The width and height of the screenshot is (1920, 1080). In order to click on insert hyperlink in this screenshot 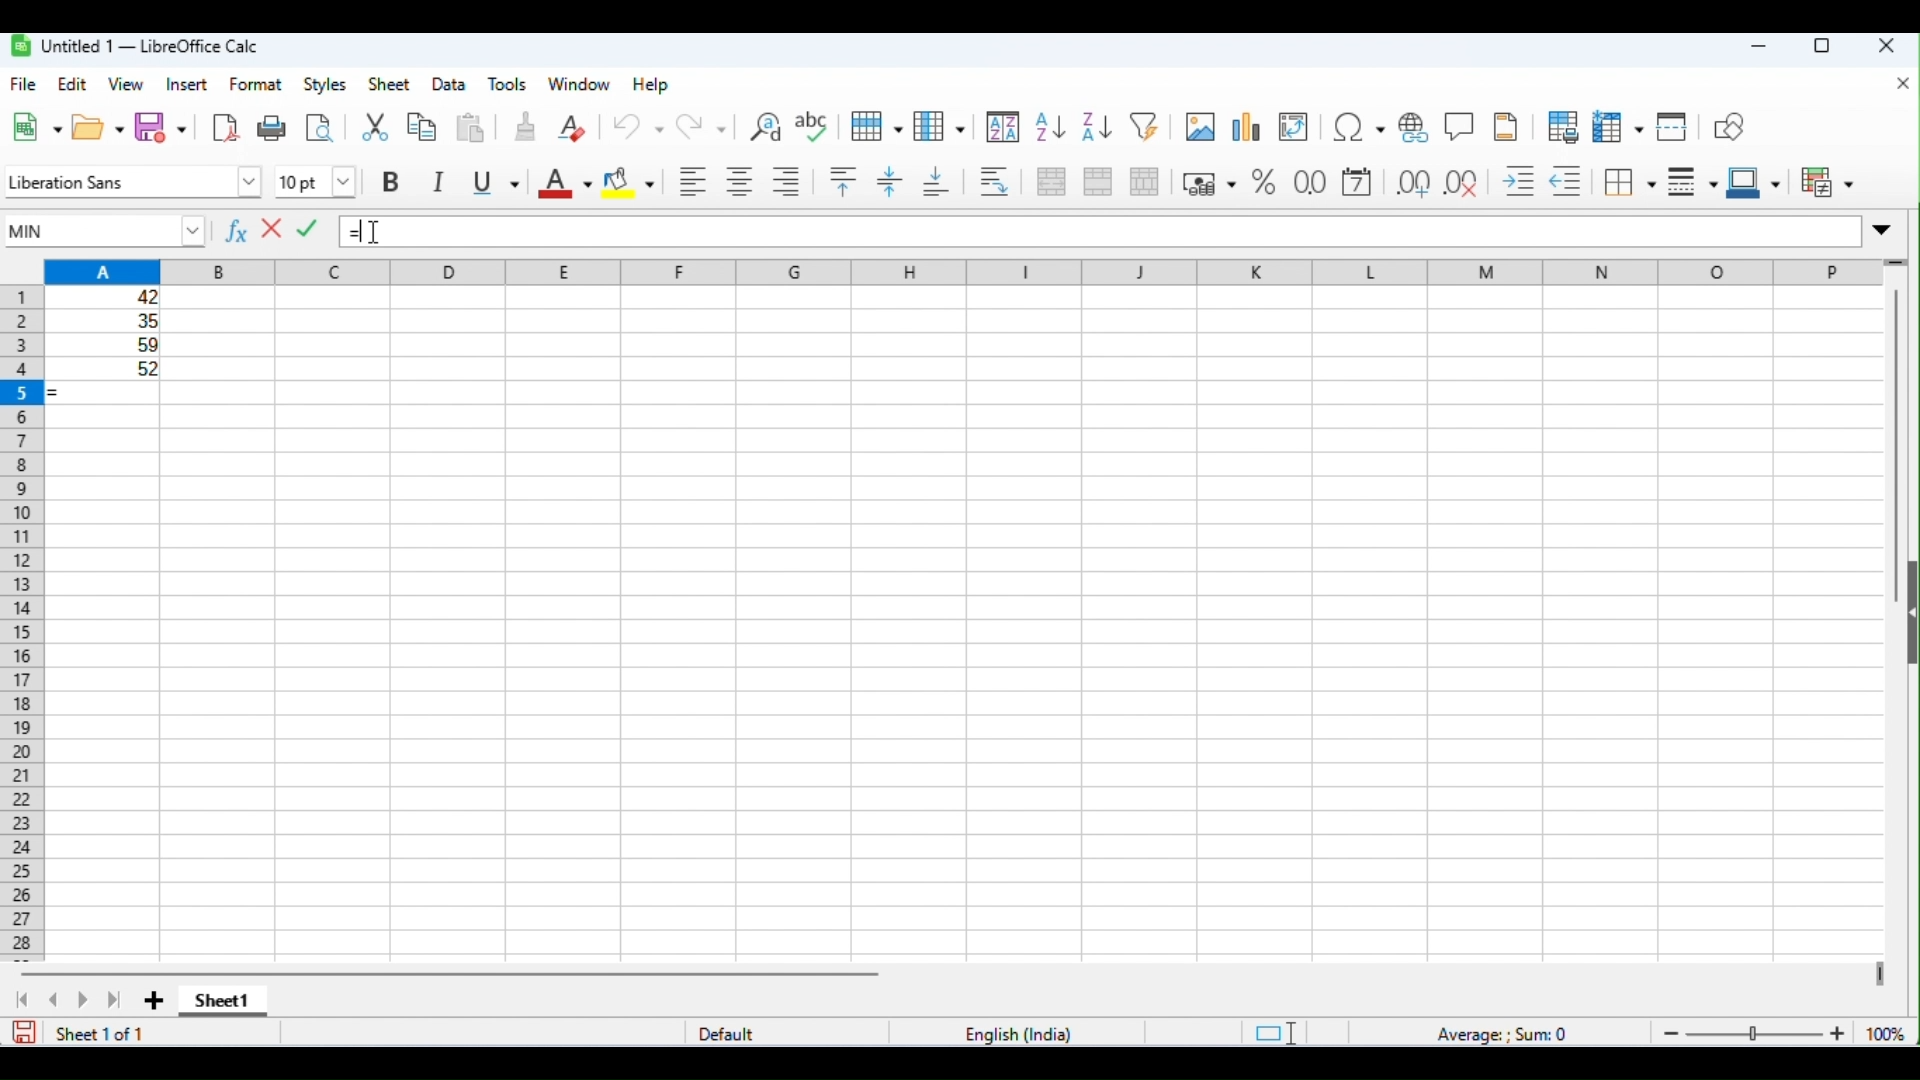, I will do `click(1414, 126)`.